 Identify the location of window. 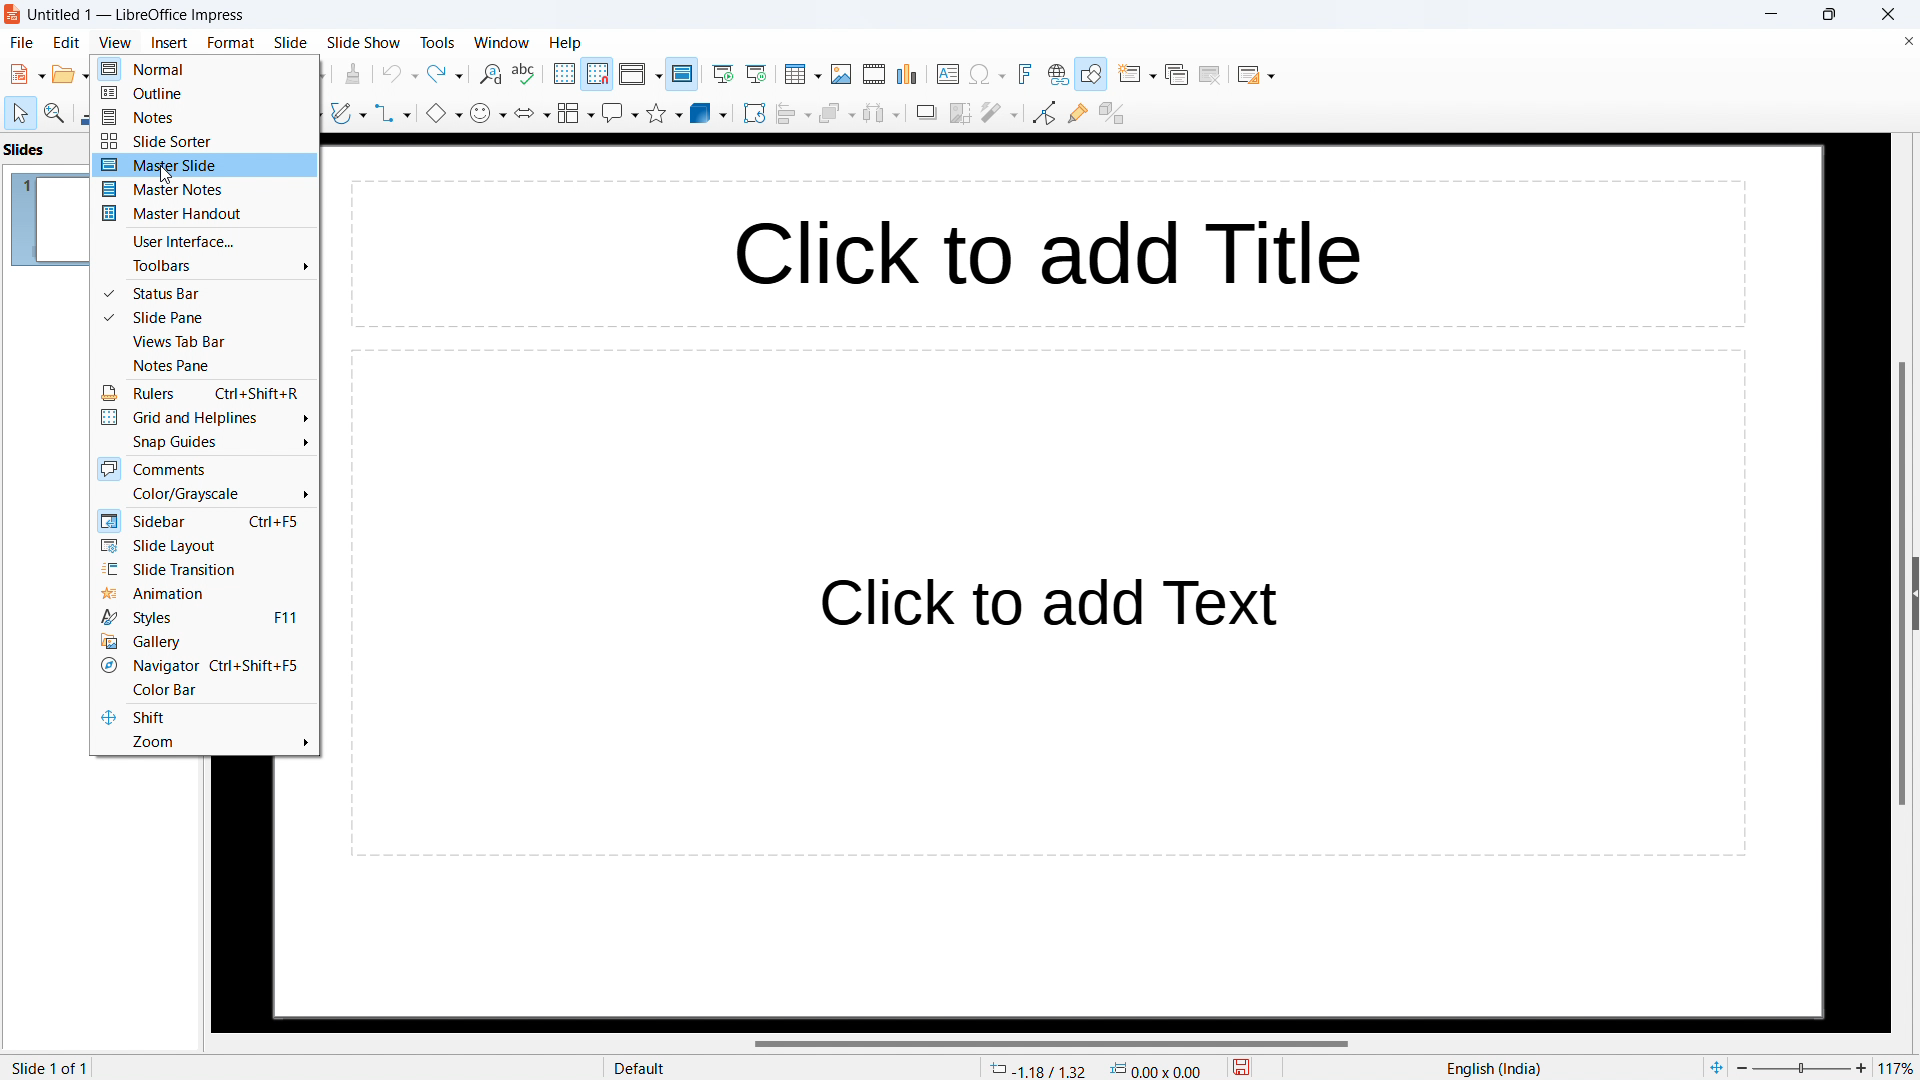
(502, 43).